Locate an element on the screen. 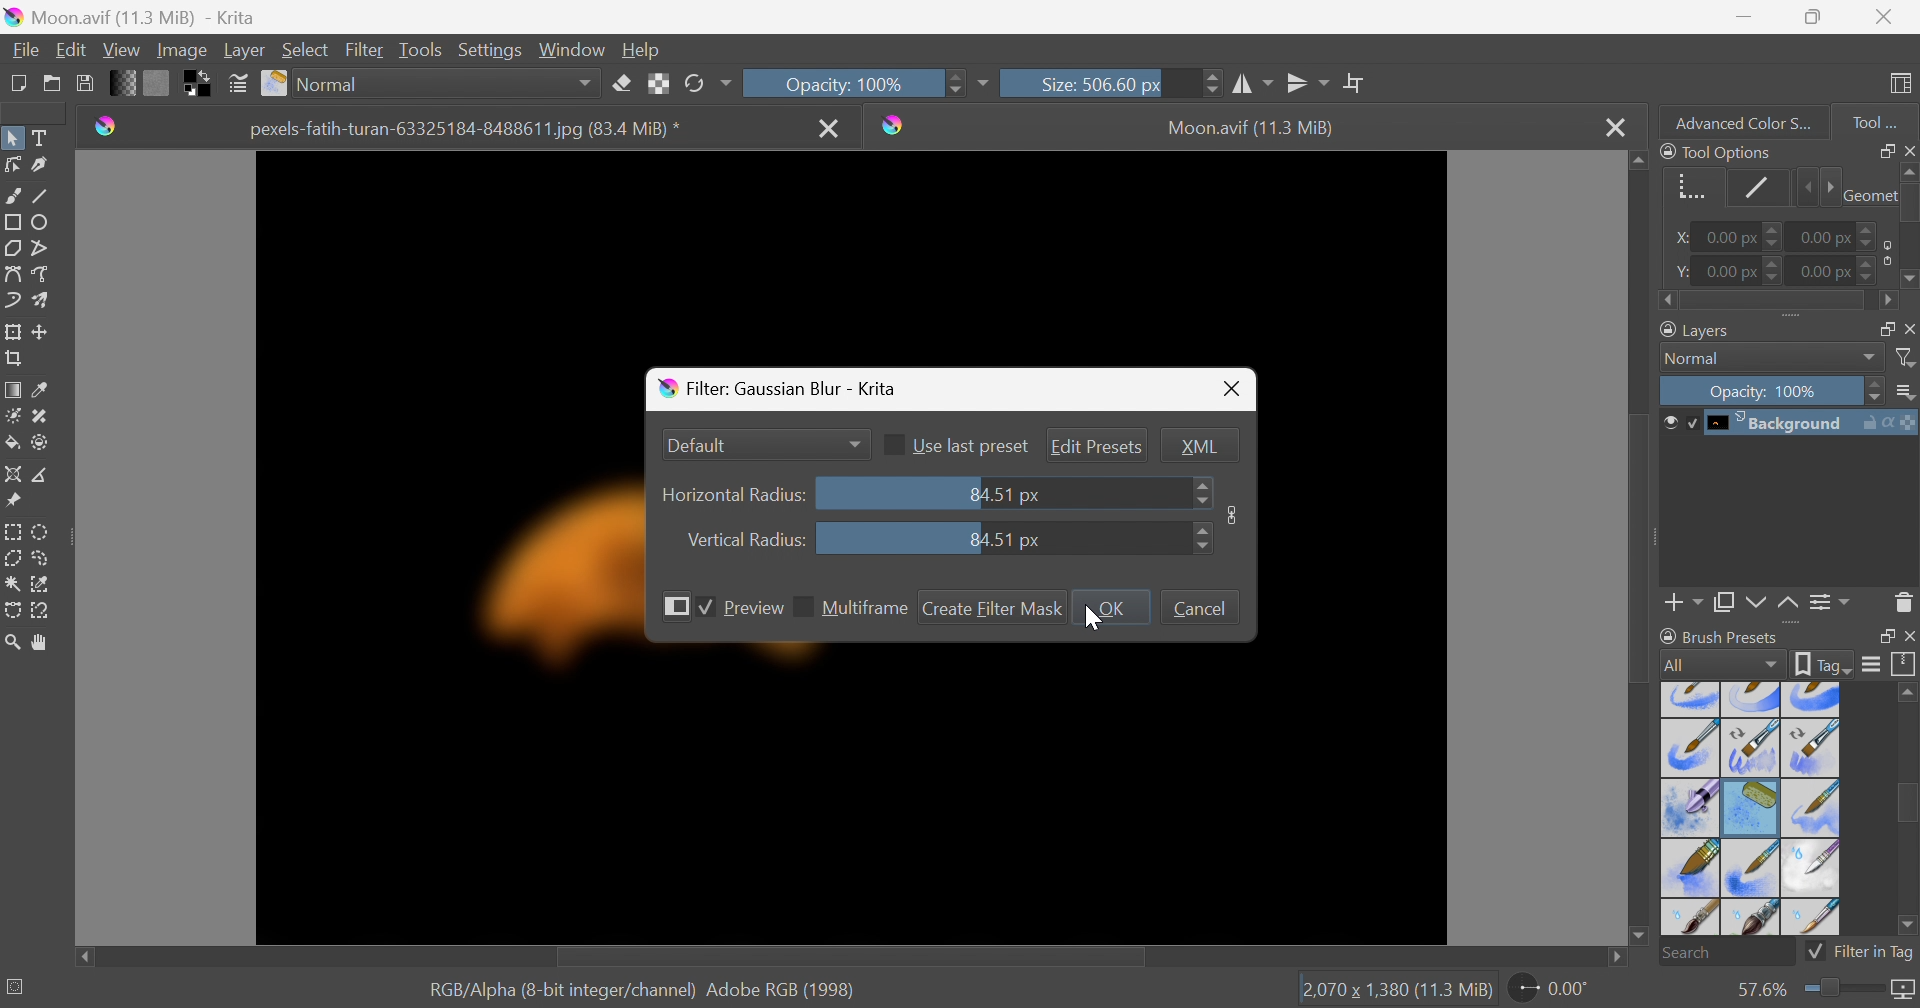 The image size is (1920, 1008). Freehand path tool is located at coordinates (41, 274).